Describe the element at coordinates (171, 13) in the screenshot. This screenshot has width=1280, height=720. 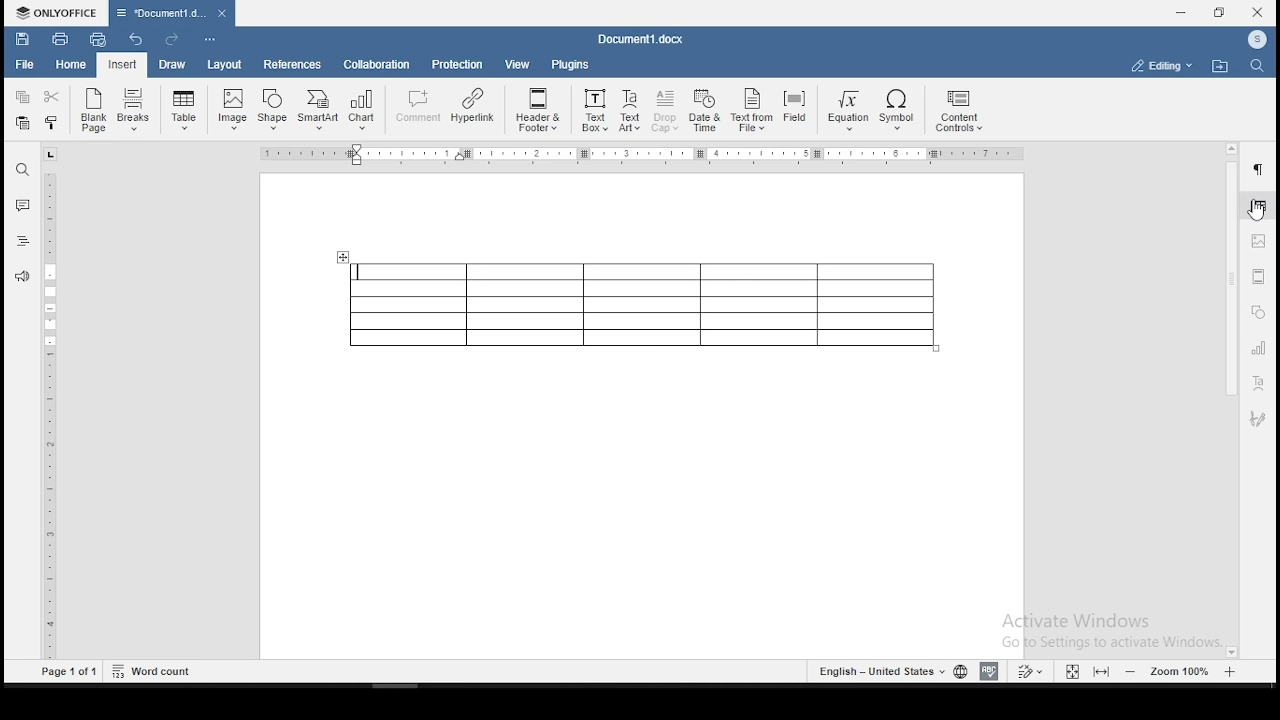
I see `Document3.docx` at that location.